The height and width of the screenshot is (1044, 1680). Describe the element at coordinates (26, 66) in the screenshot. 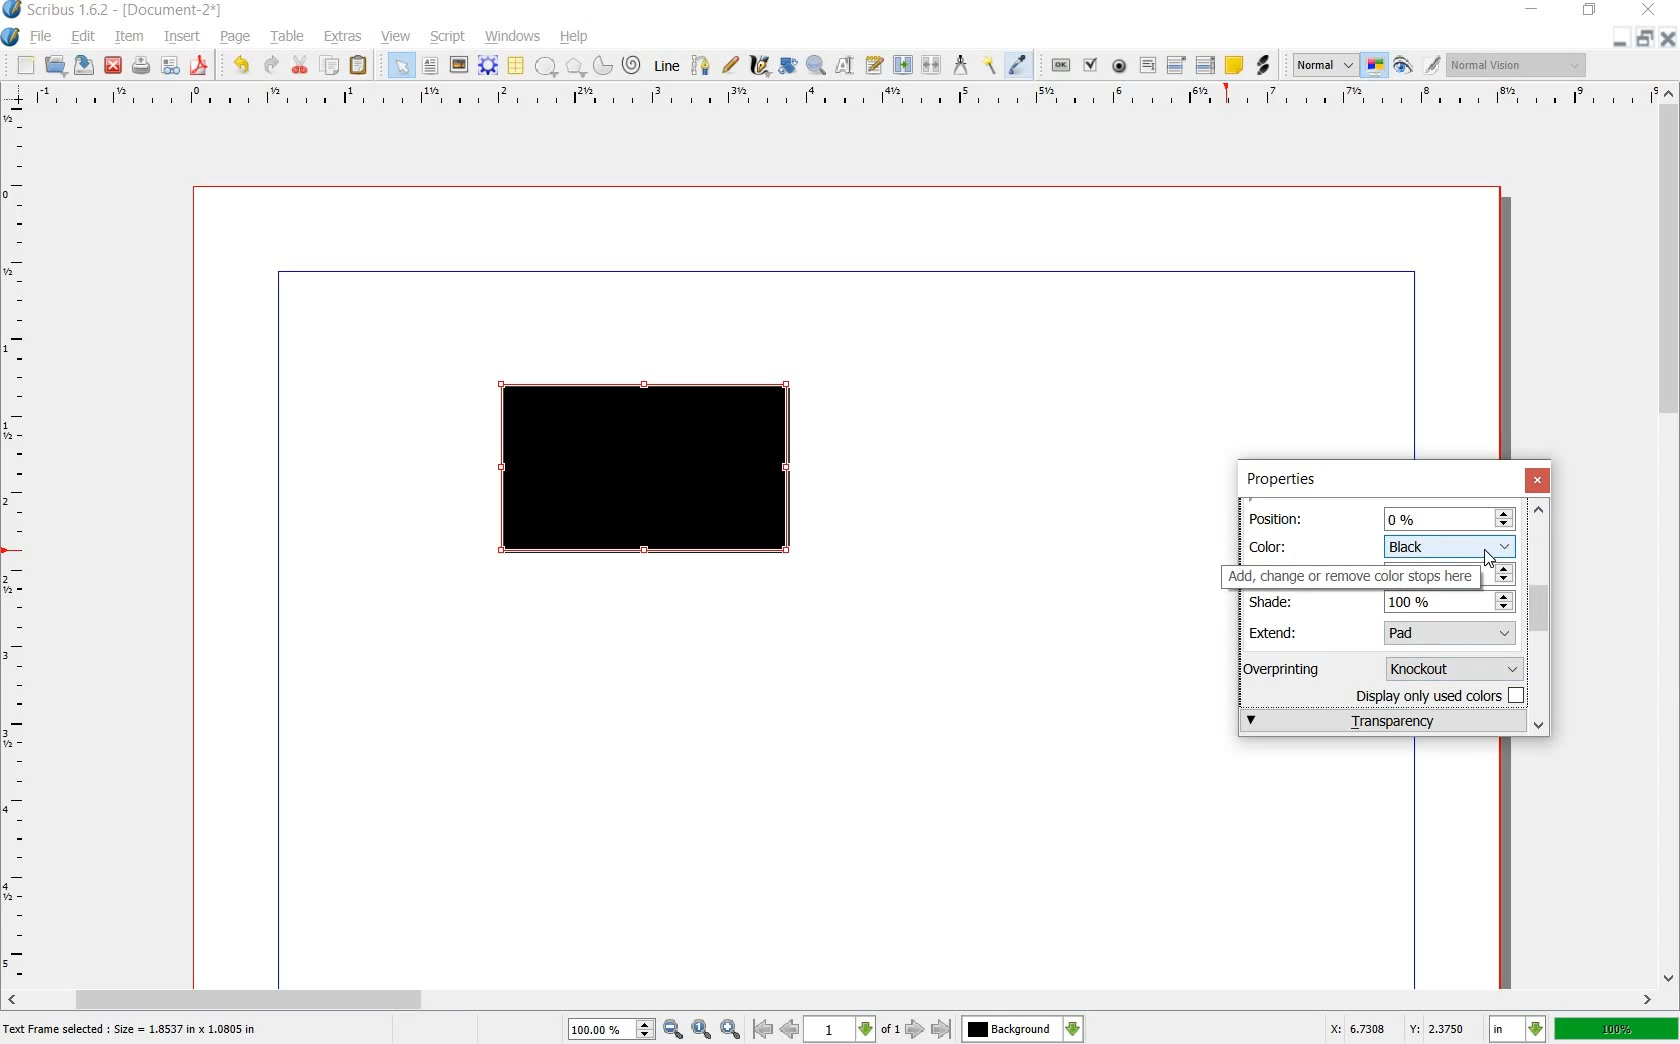

I see `new` at that location.